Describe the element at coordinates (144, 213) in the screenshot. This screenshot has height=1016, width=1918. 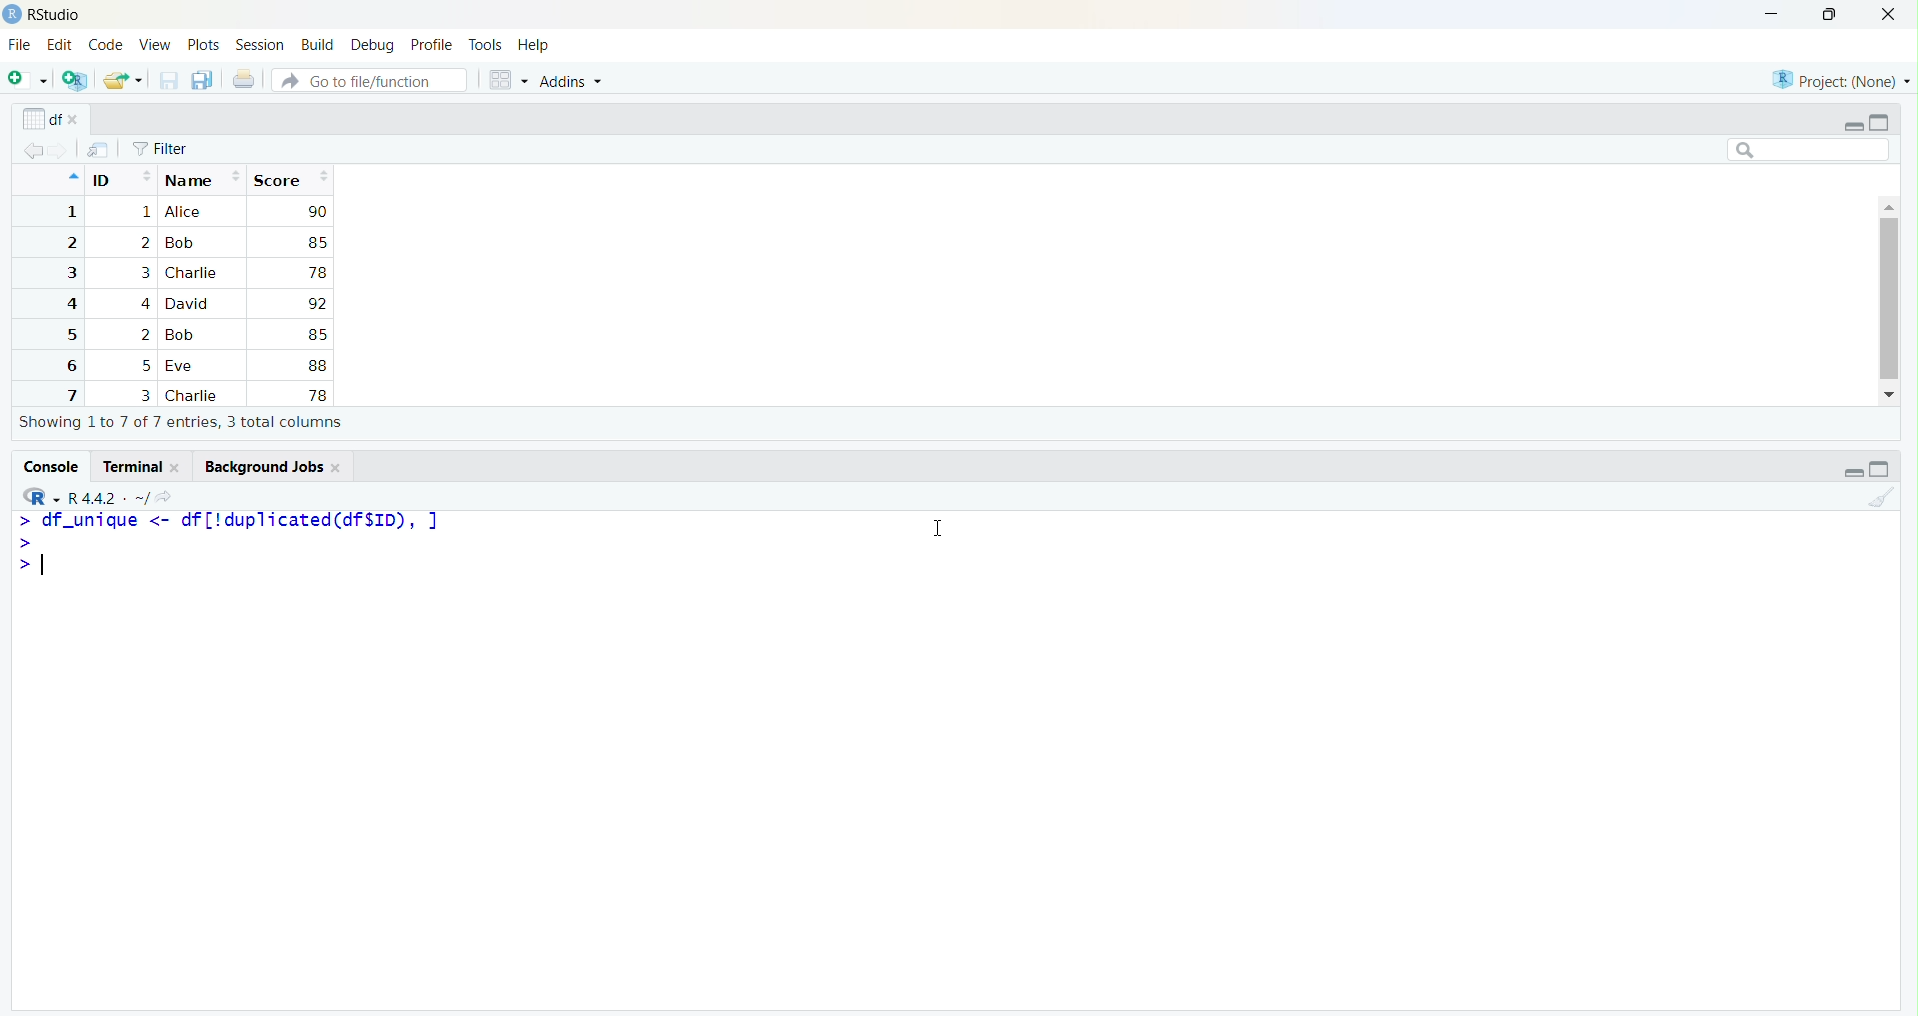
I see `1` at that location.